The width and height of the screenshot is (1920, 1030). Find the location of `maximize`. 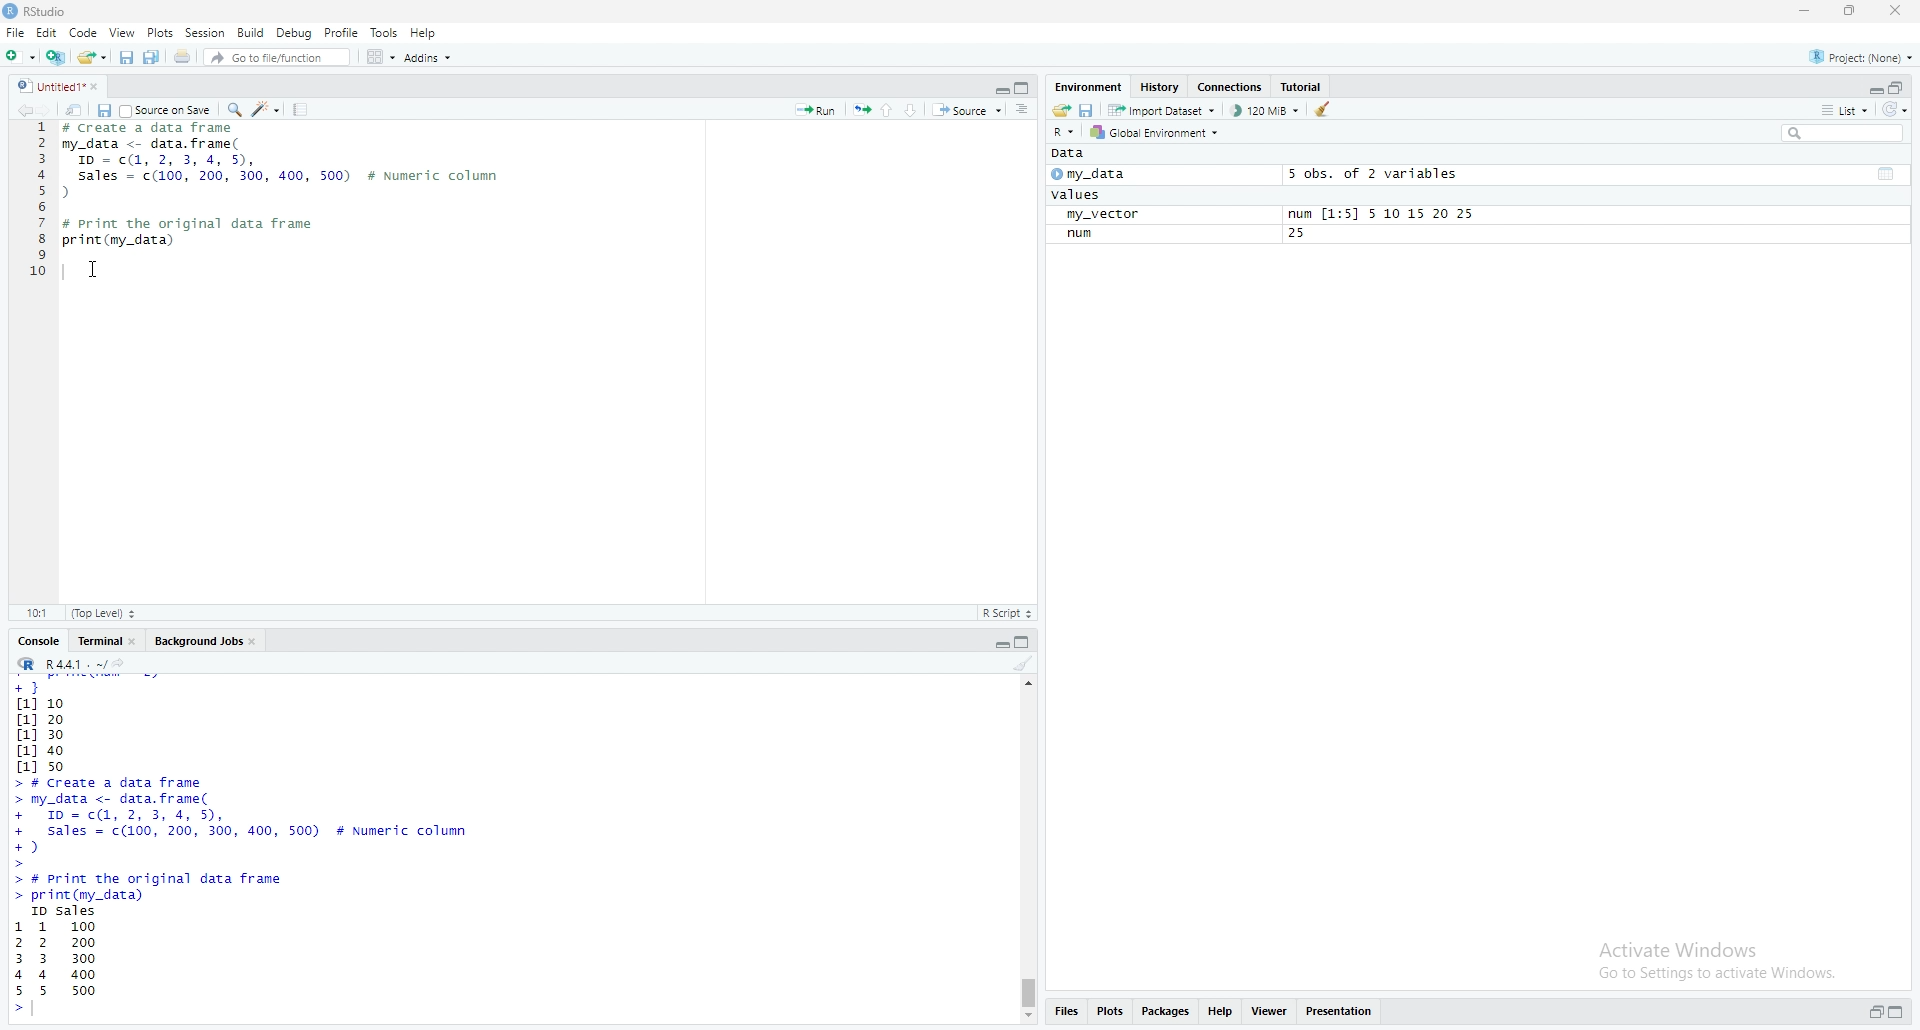

maximize is located at coordinates (1026, 642).